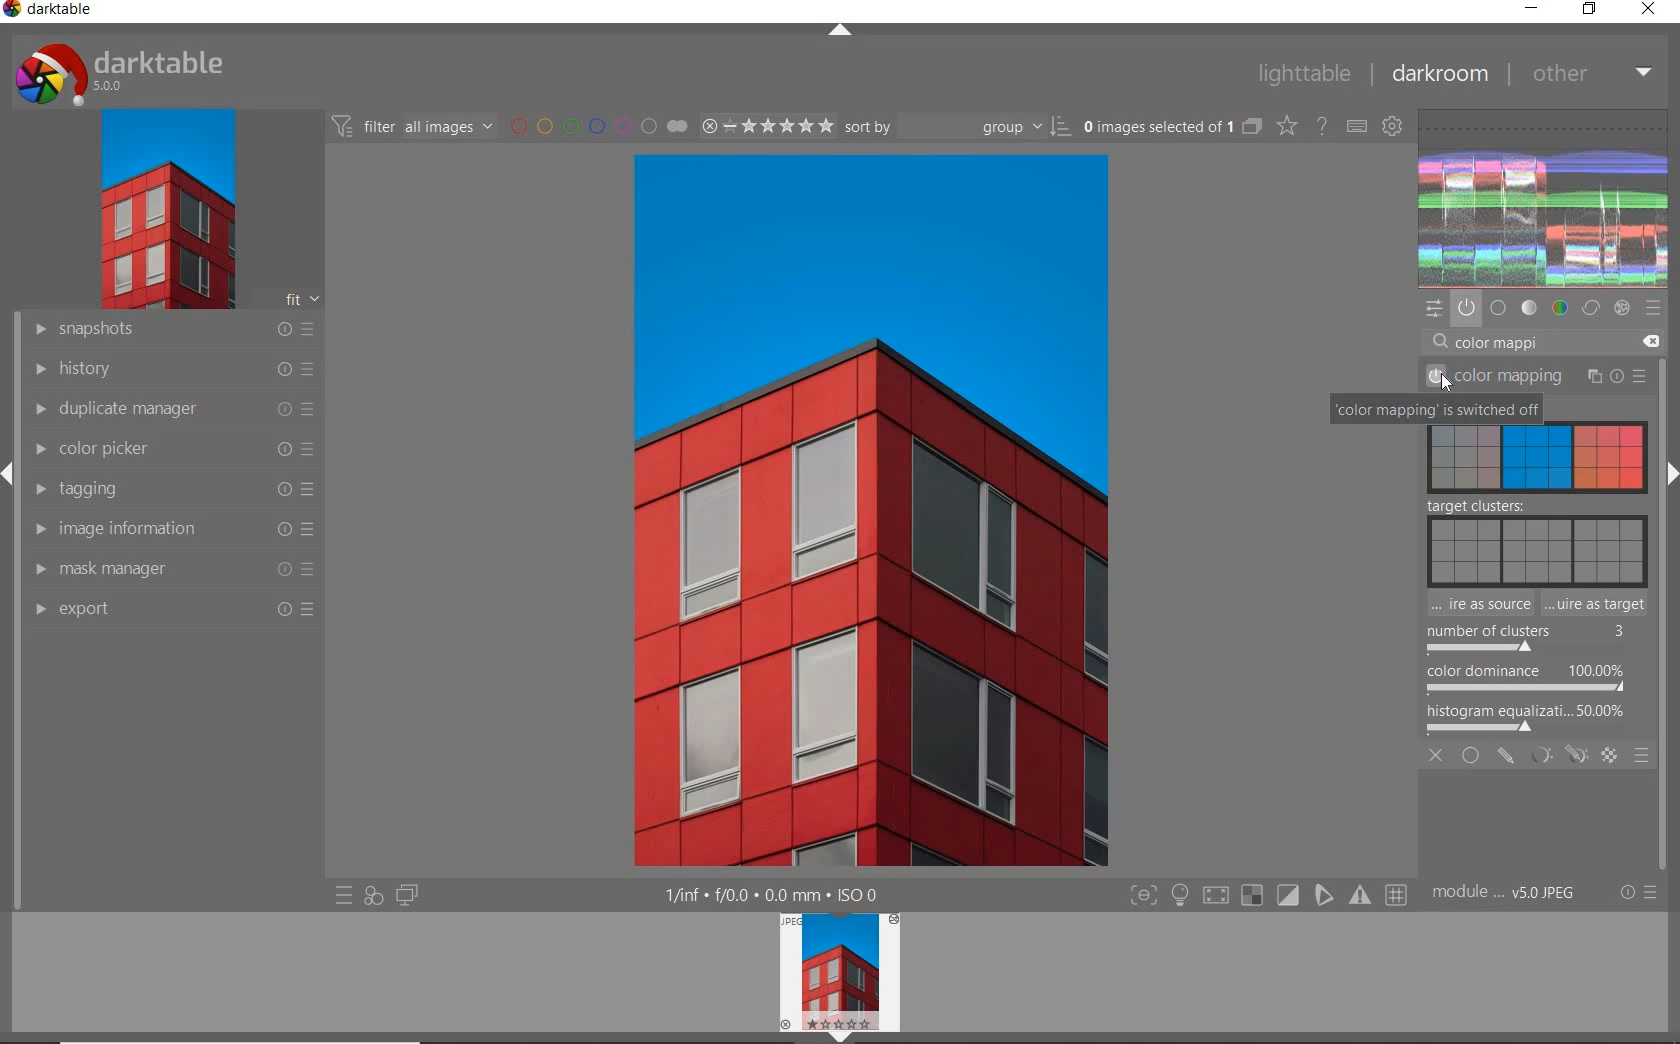 Image resolution: width=1680 pixels, height=1044 pixels. I want to click on color, so click(1559, 310).